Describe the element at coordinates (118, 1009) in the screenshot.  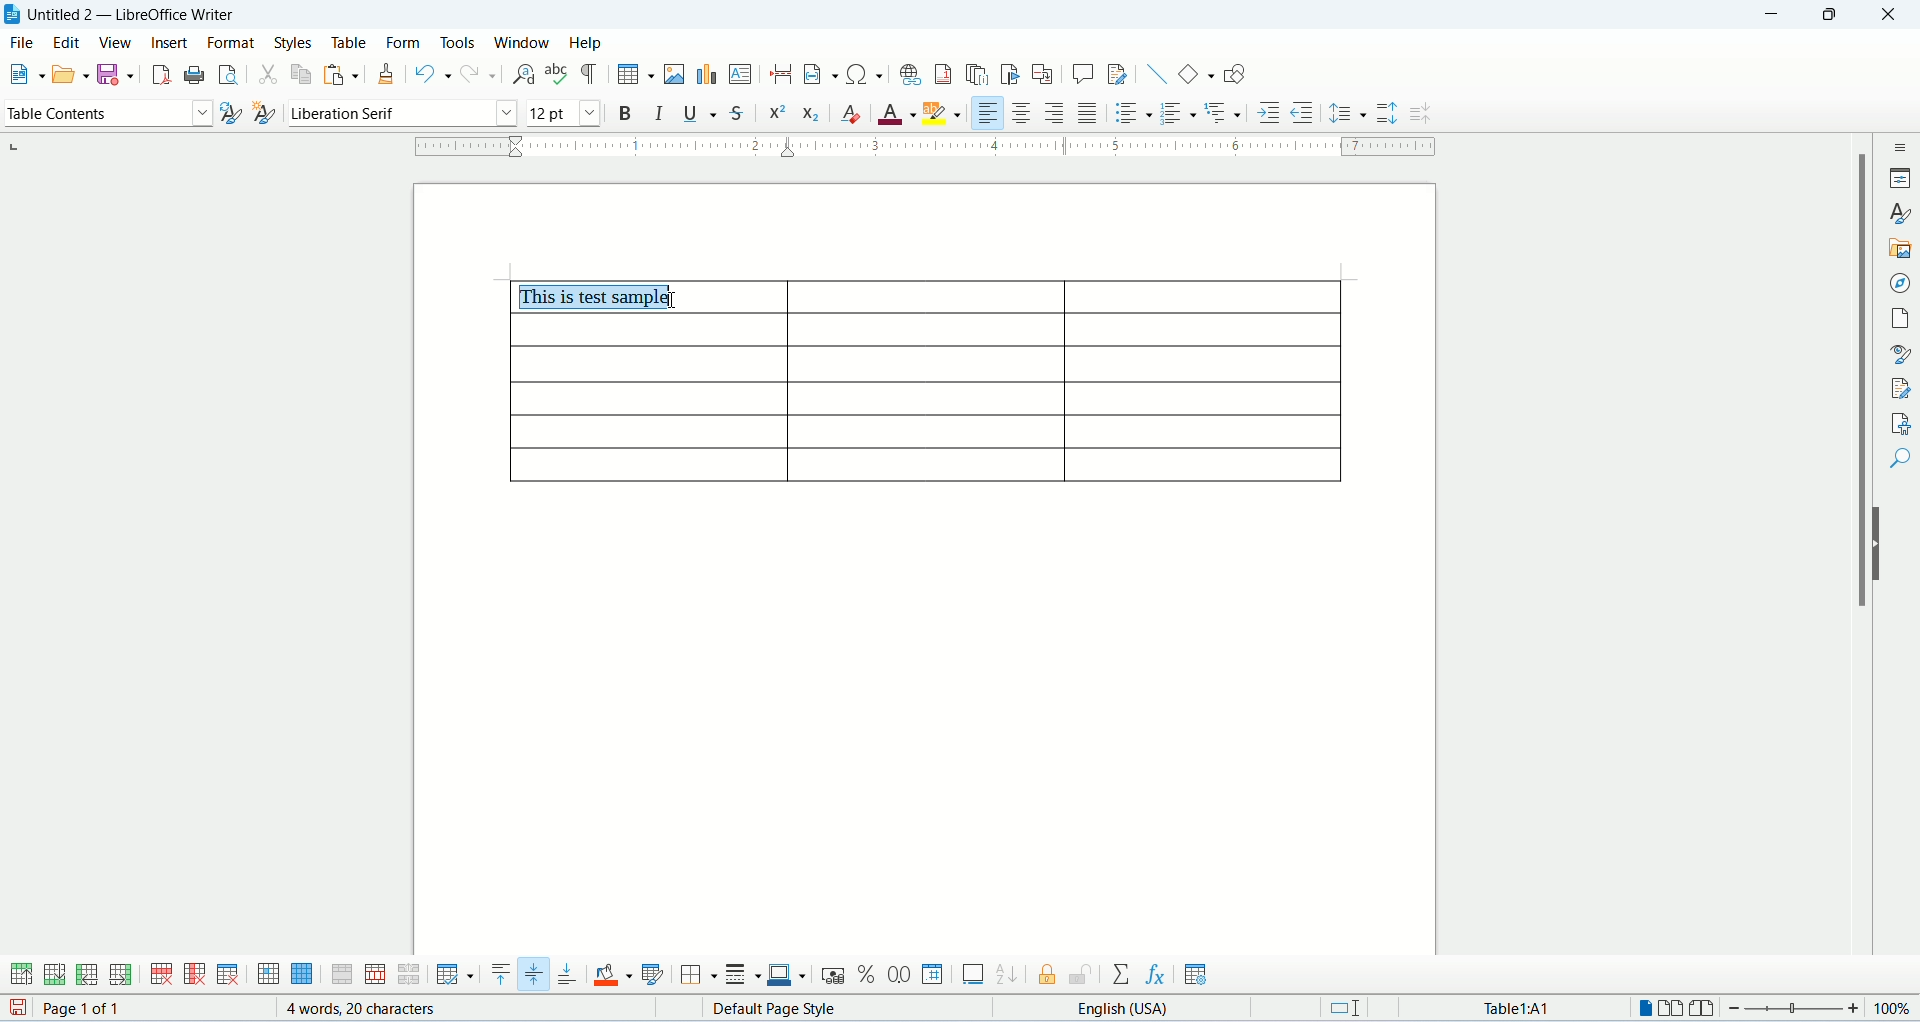
I see `page count` at that location.